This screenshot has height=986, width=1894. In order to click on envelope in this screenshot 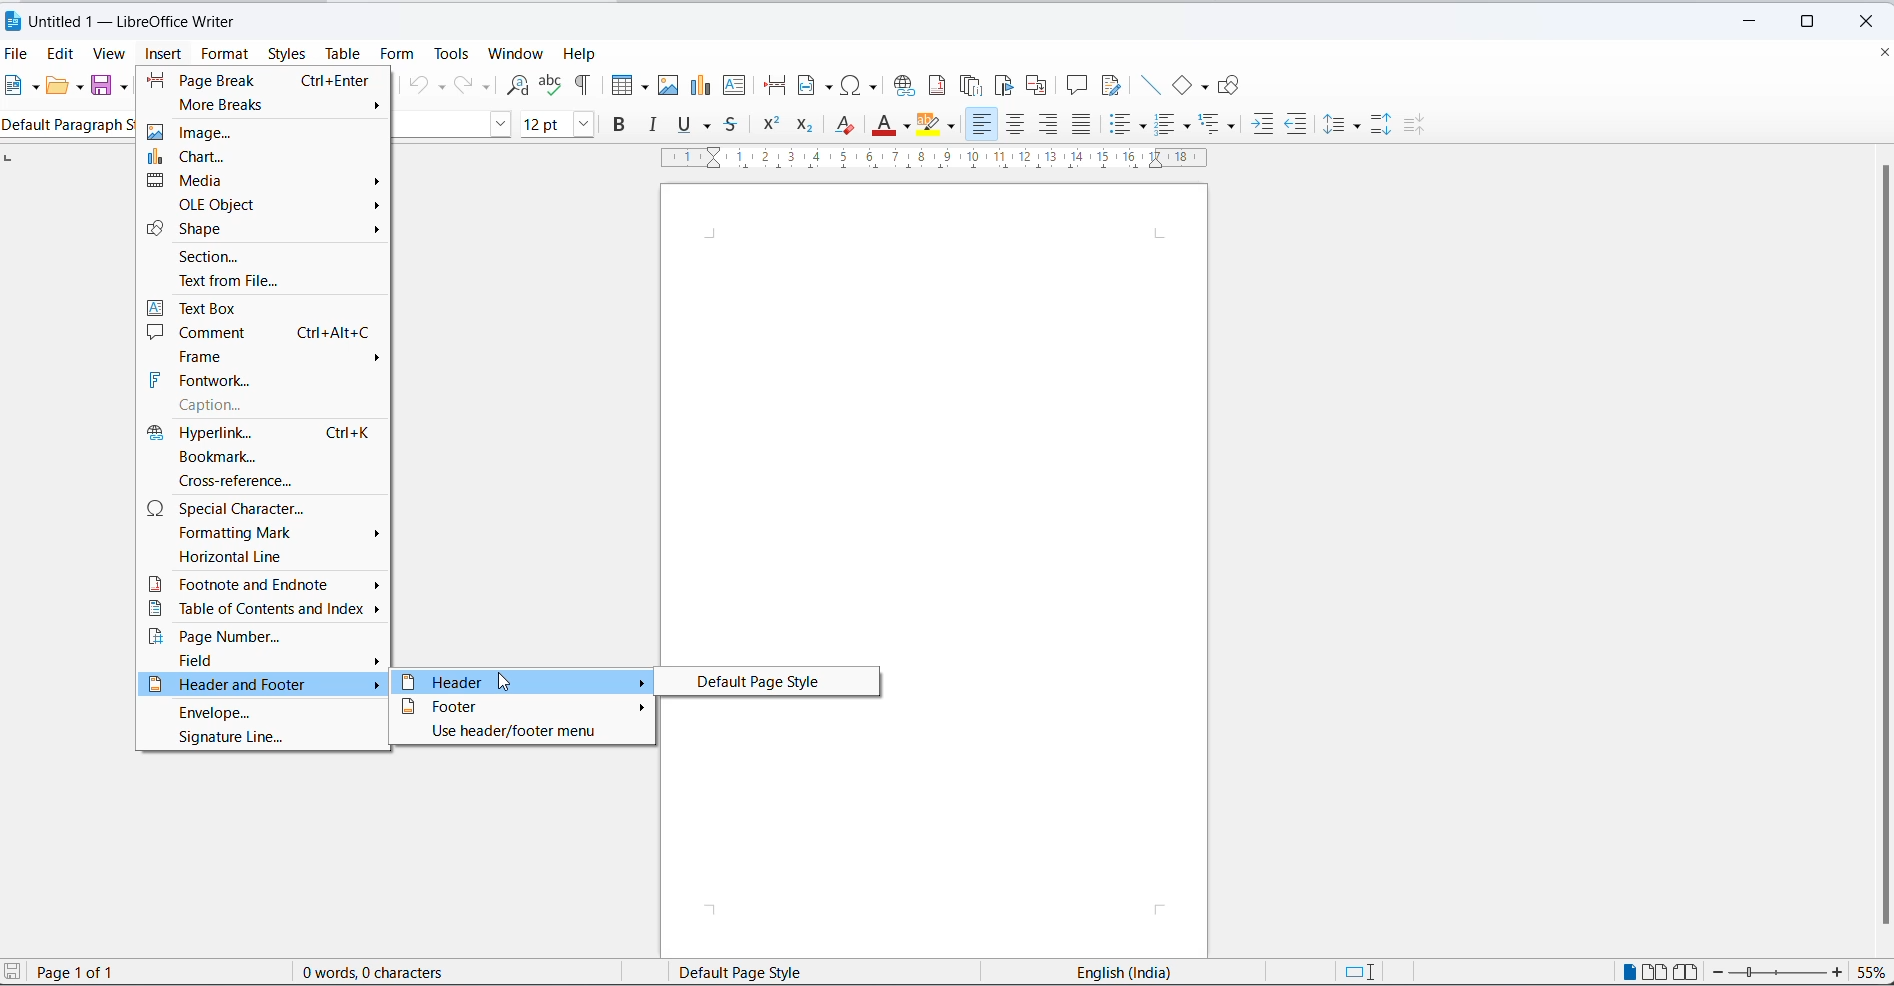, I will do `click(265, 713)`.